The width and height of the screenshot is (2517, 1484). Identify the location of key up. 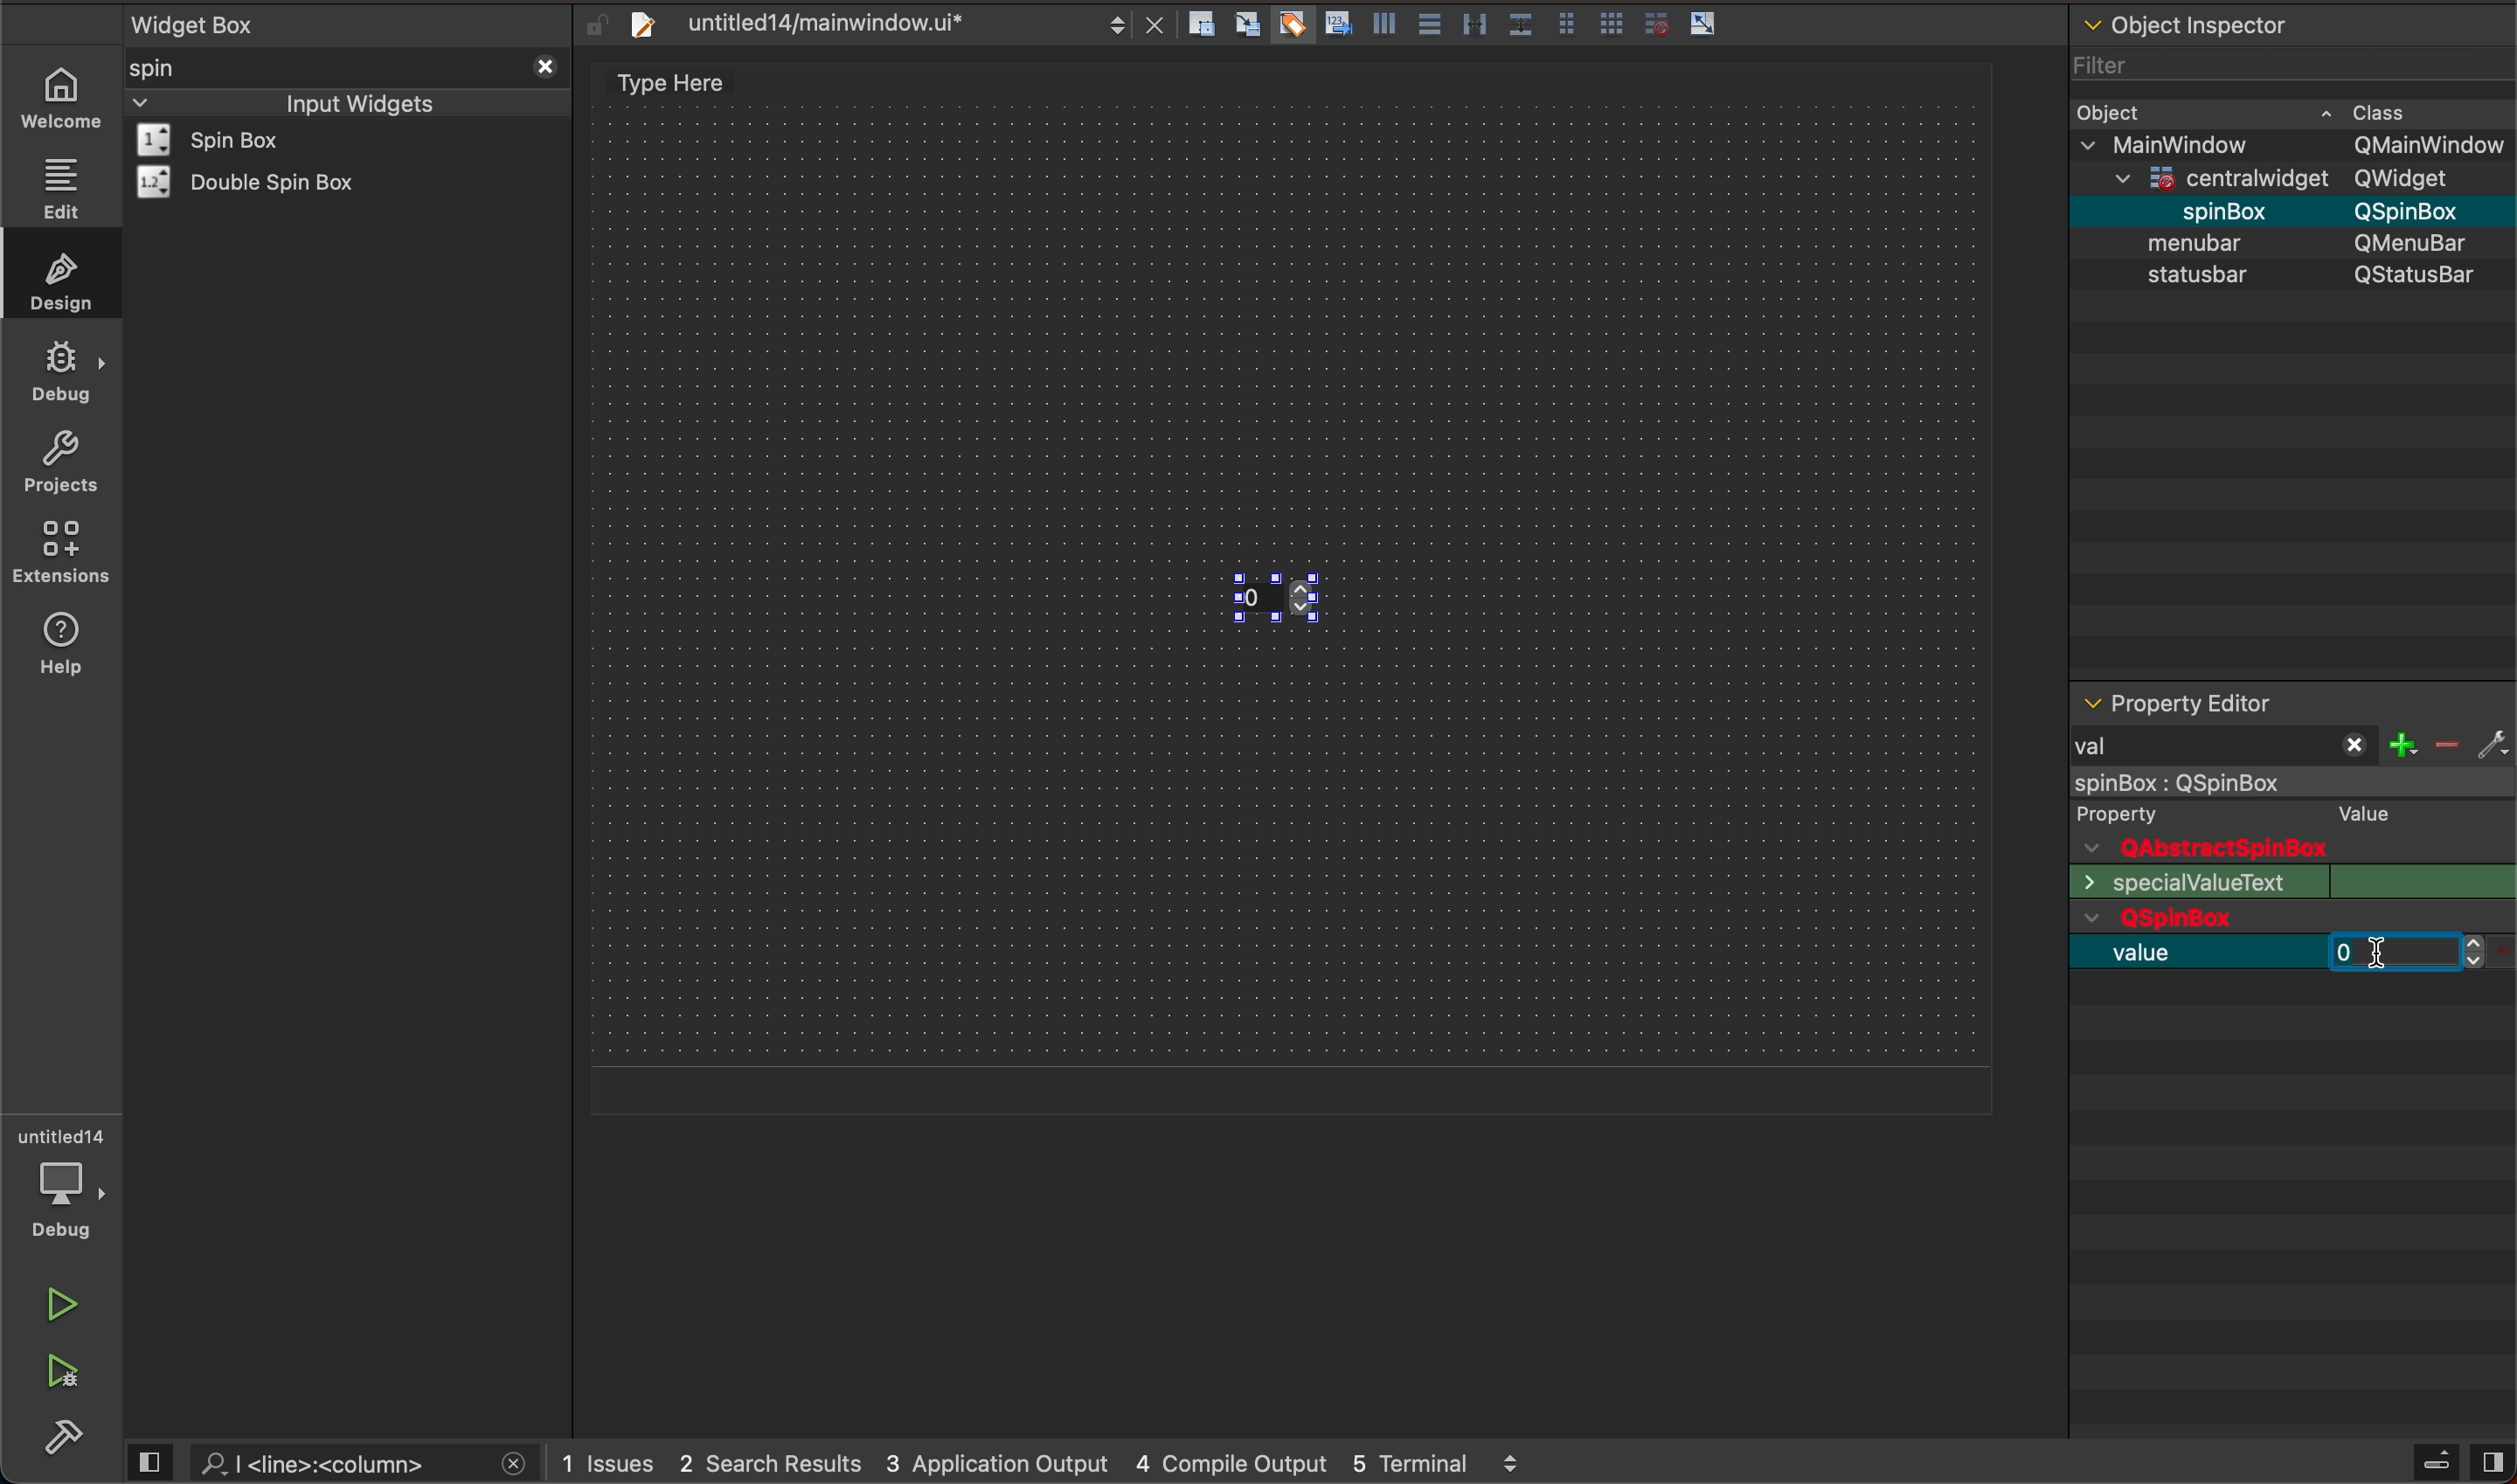
(1311, 602).